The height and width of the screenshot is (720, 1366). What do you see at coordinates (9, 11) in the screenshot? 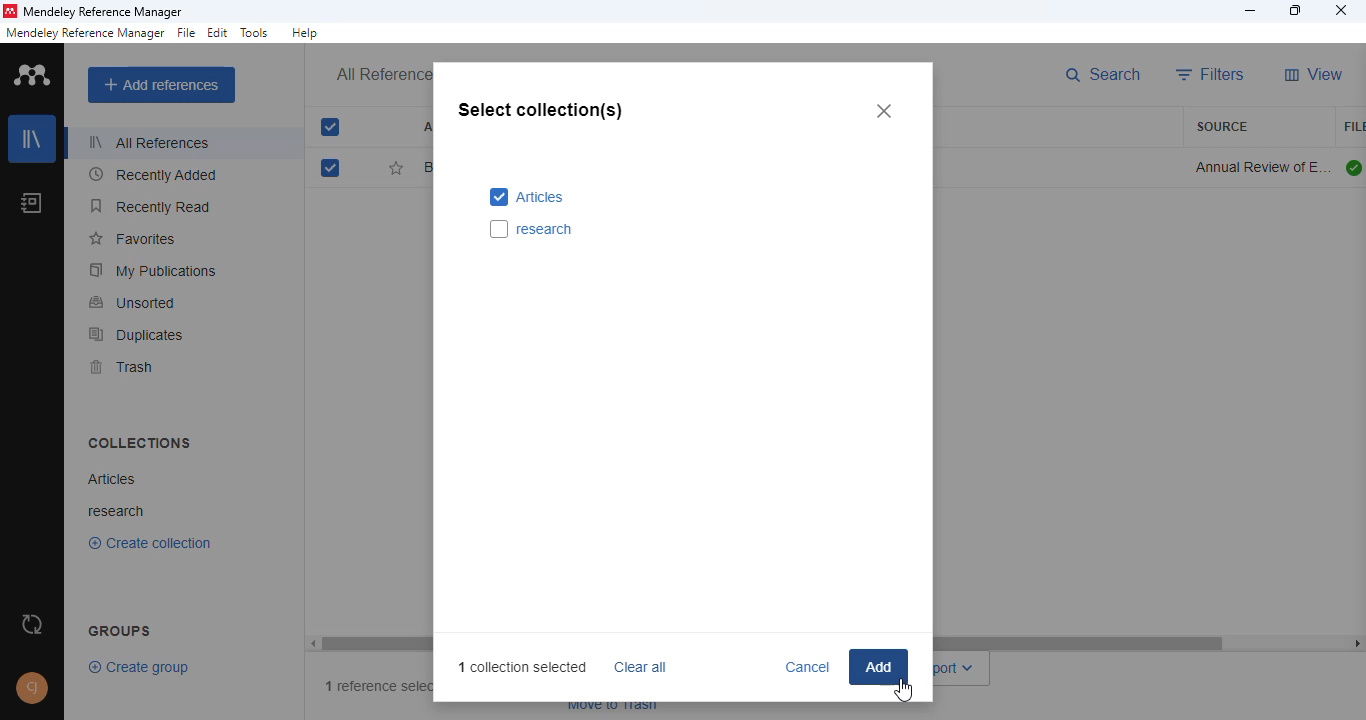
I see `logo` at bounding box center [9, 11].